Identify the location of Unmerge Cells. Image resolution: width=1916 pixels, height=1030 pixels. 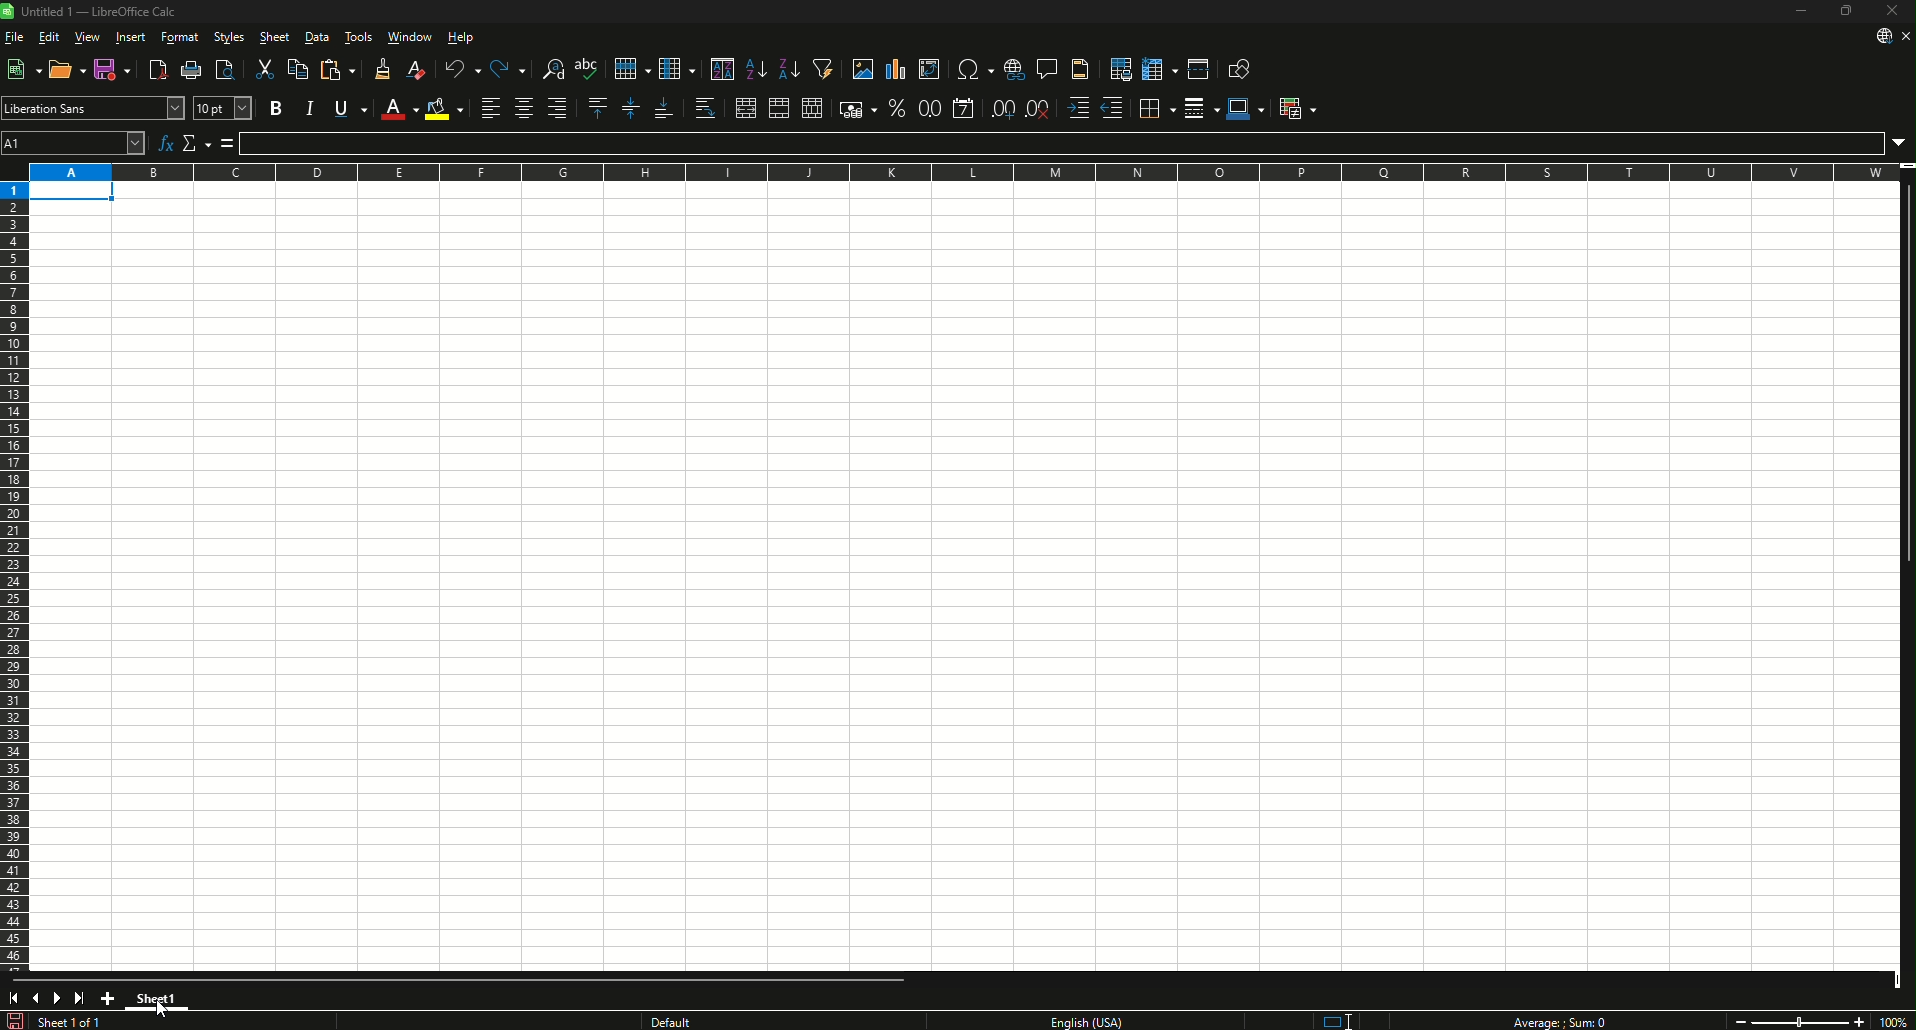
(812, 108).